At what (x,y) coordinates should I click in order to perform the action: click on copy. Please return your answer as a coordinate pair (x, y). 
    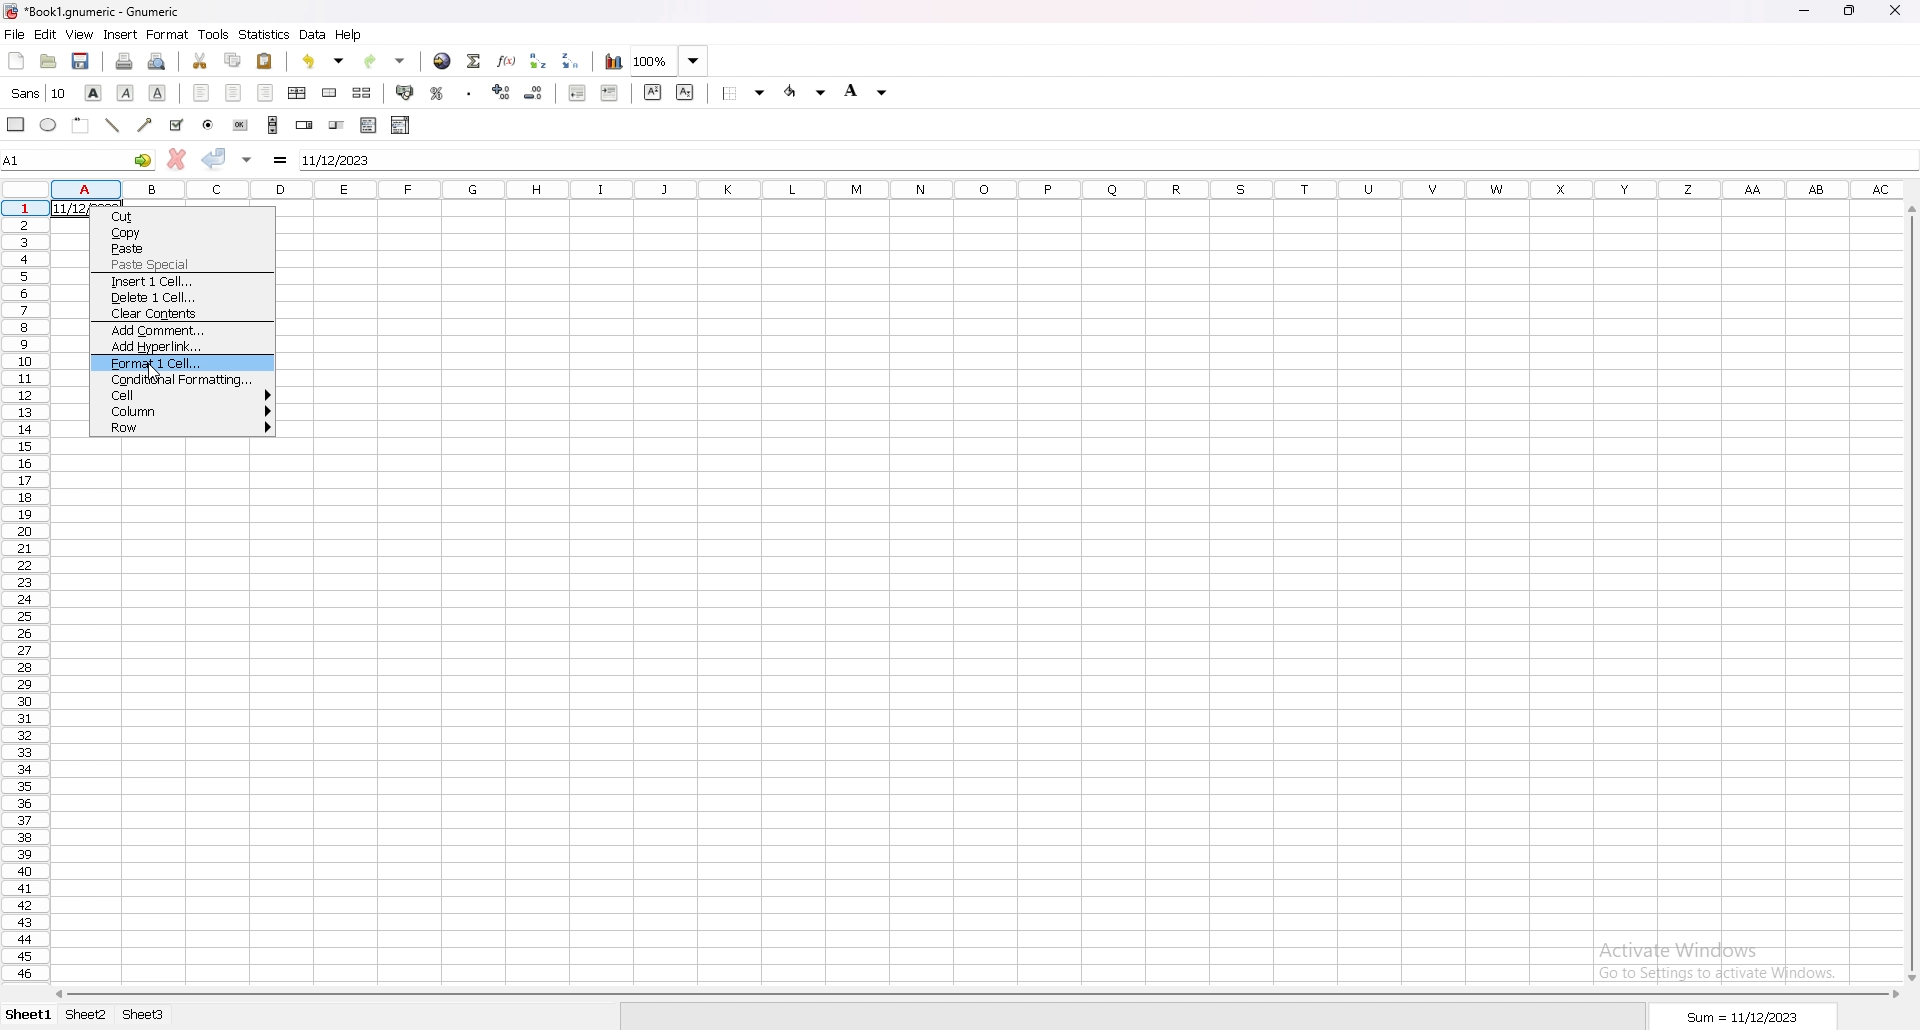
    Looking at the image, I should click on (183, 234).